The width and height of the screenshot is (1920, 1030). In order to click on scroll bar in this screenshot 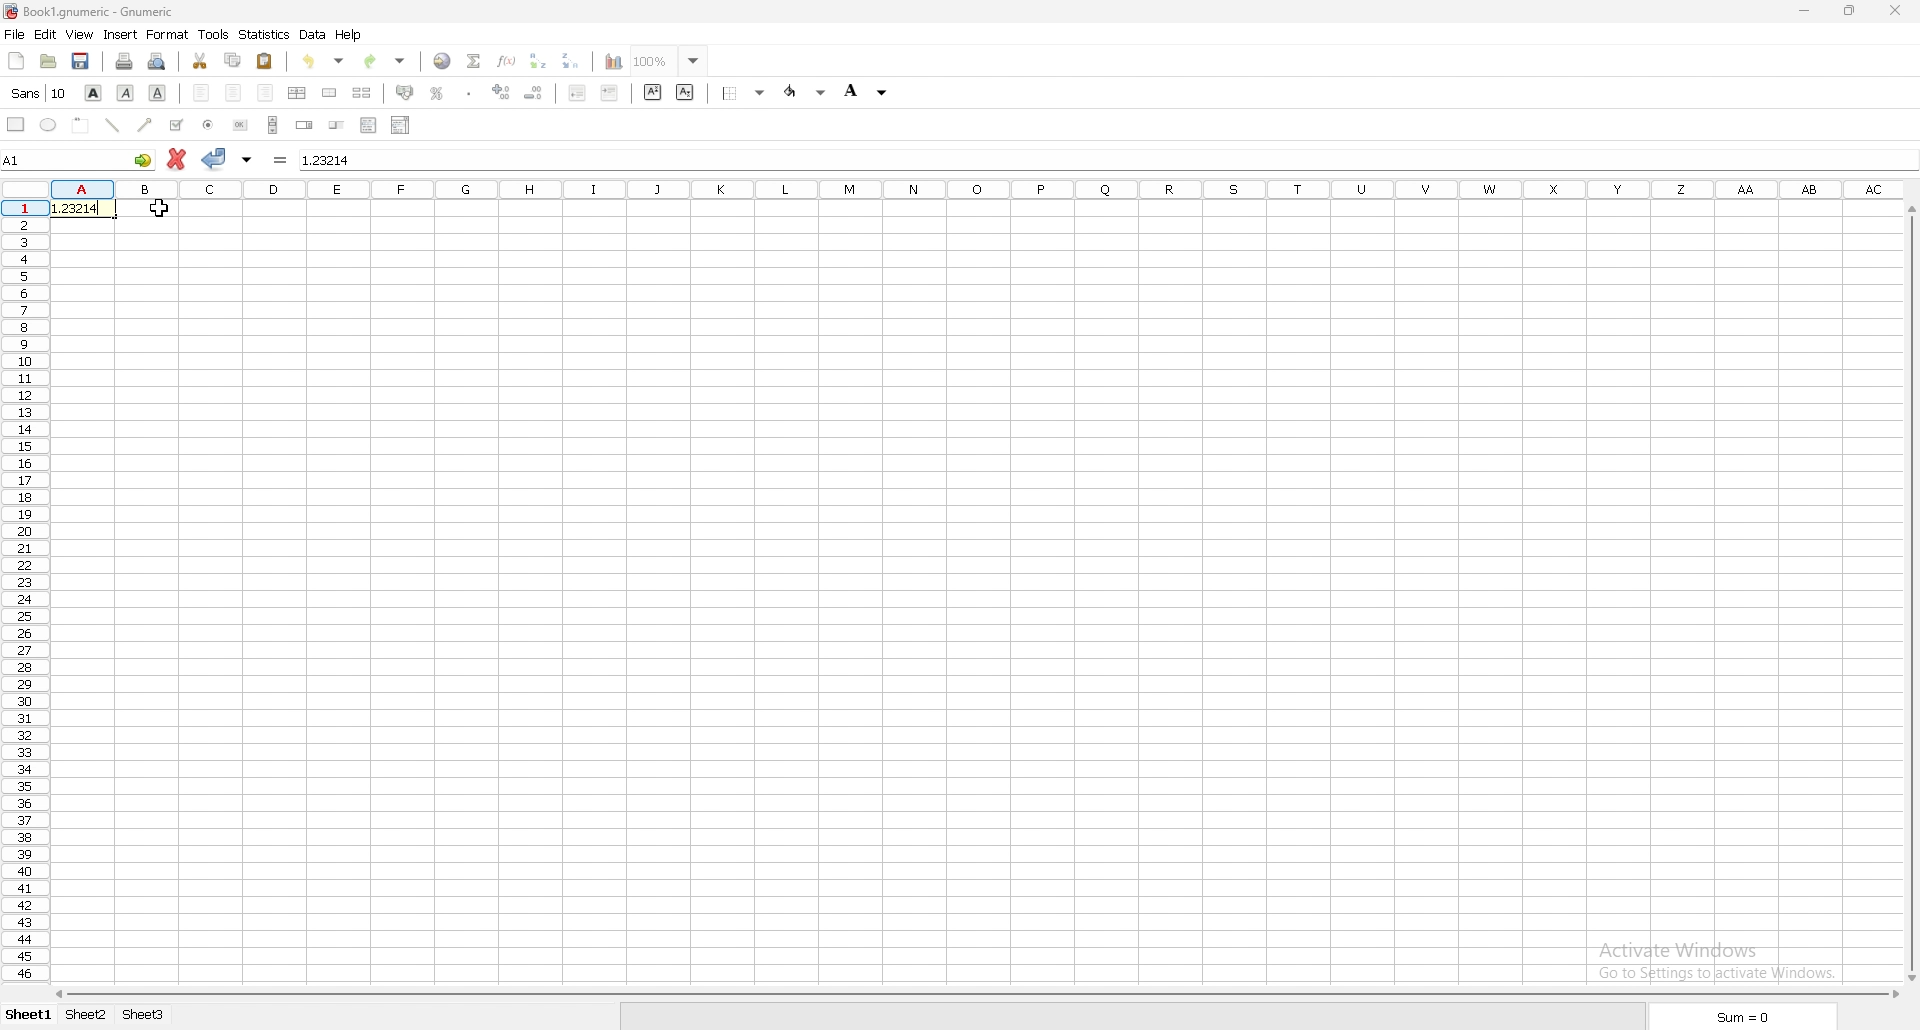, I will do `click(1908, 592)`.